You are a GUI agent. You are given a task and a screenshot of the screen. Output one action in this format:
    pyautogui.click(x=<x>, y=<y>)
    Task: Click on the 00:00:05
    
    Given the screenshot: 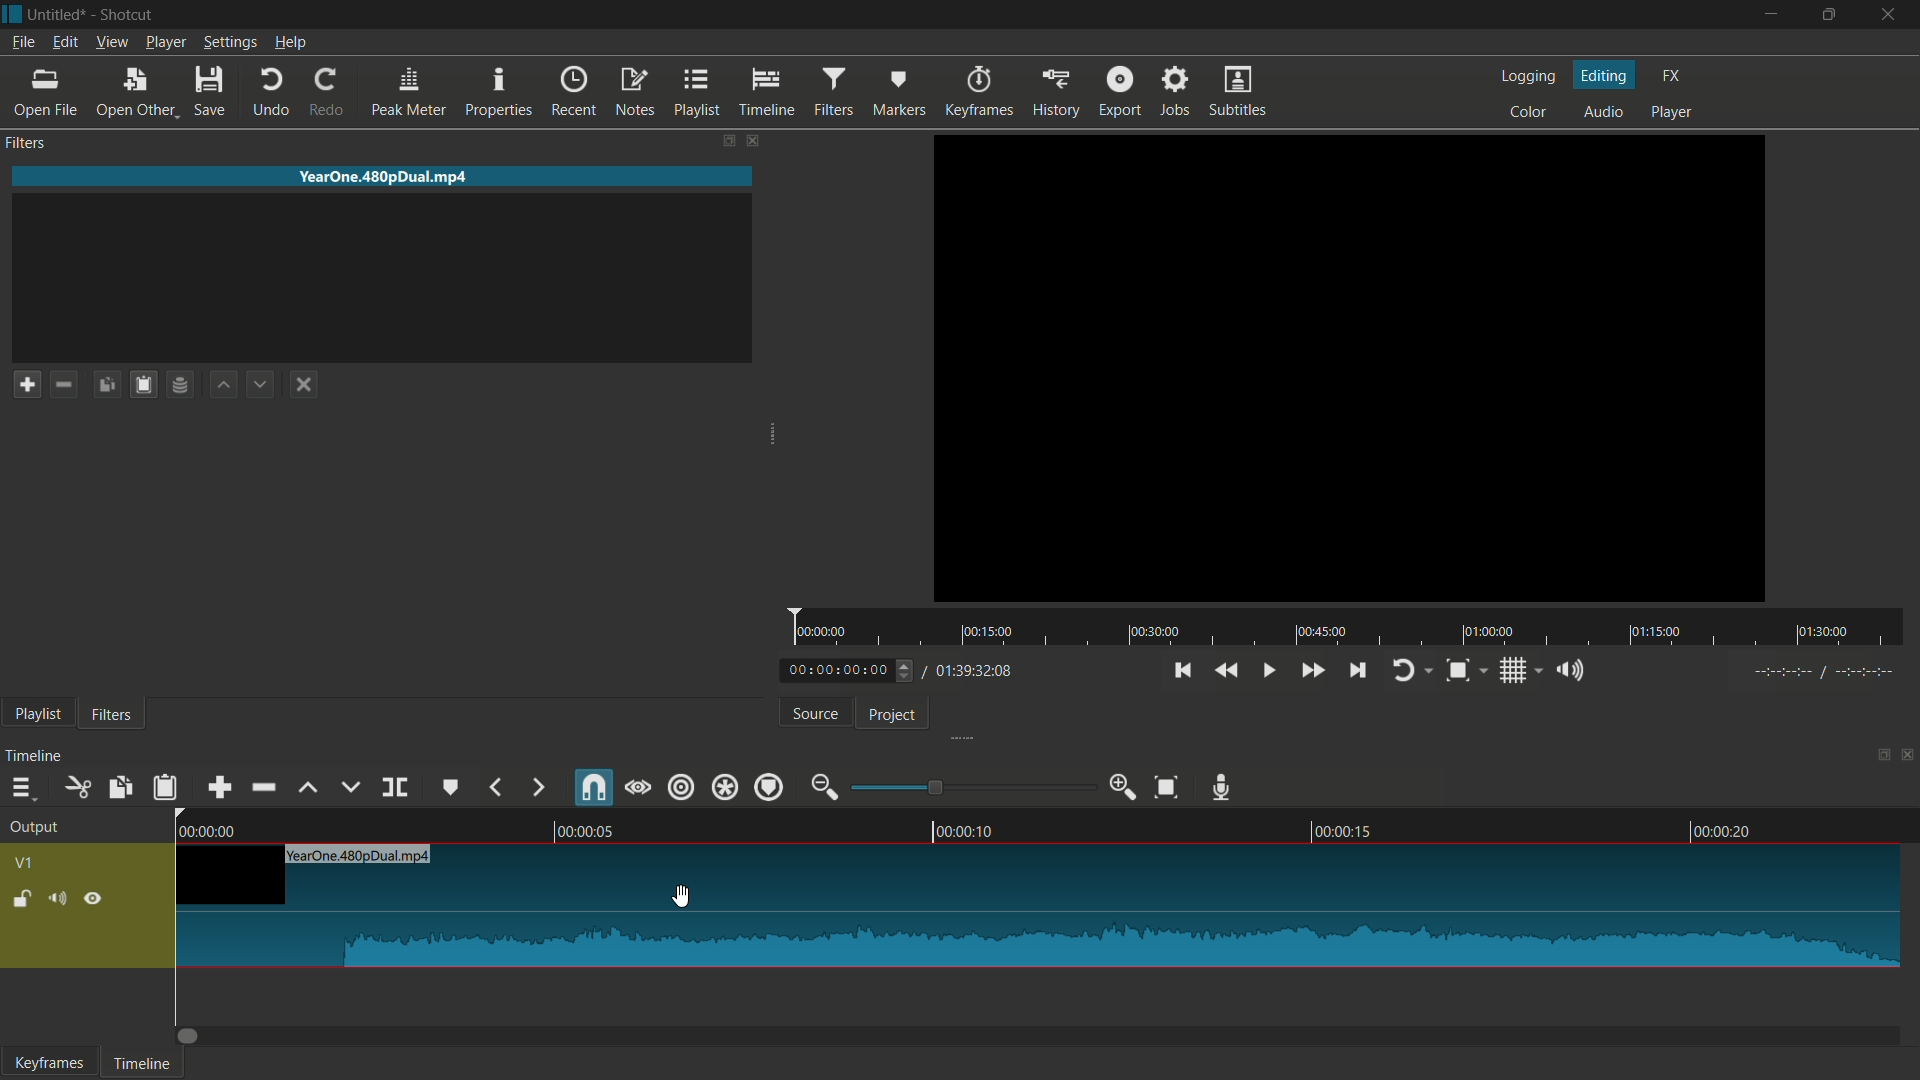 What is the action you would take?
    pyautogui.click(x=596, y=830)
    